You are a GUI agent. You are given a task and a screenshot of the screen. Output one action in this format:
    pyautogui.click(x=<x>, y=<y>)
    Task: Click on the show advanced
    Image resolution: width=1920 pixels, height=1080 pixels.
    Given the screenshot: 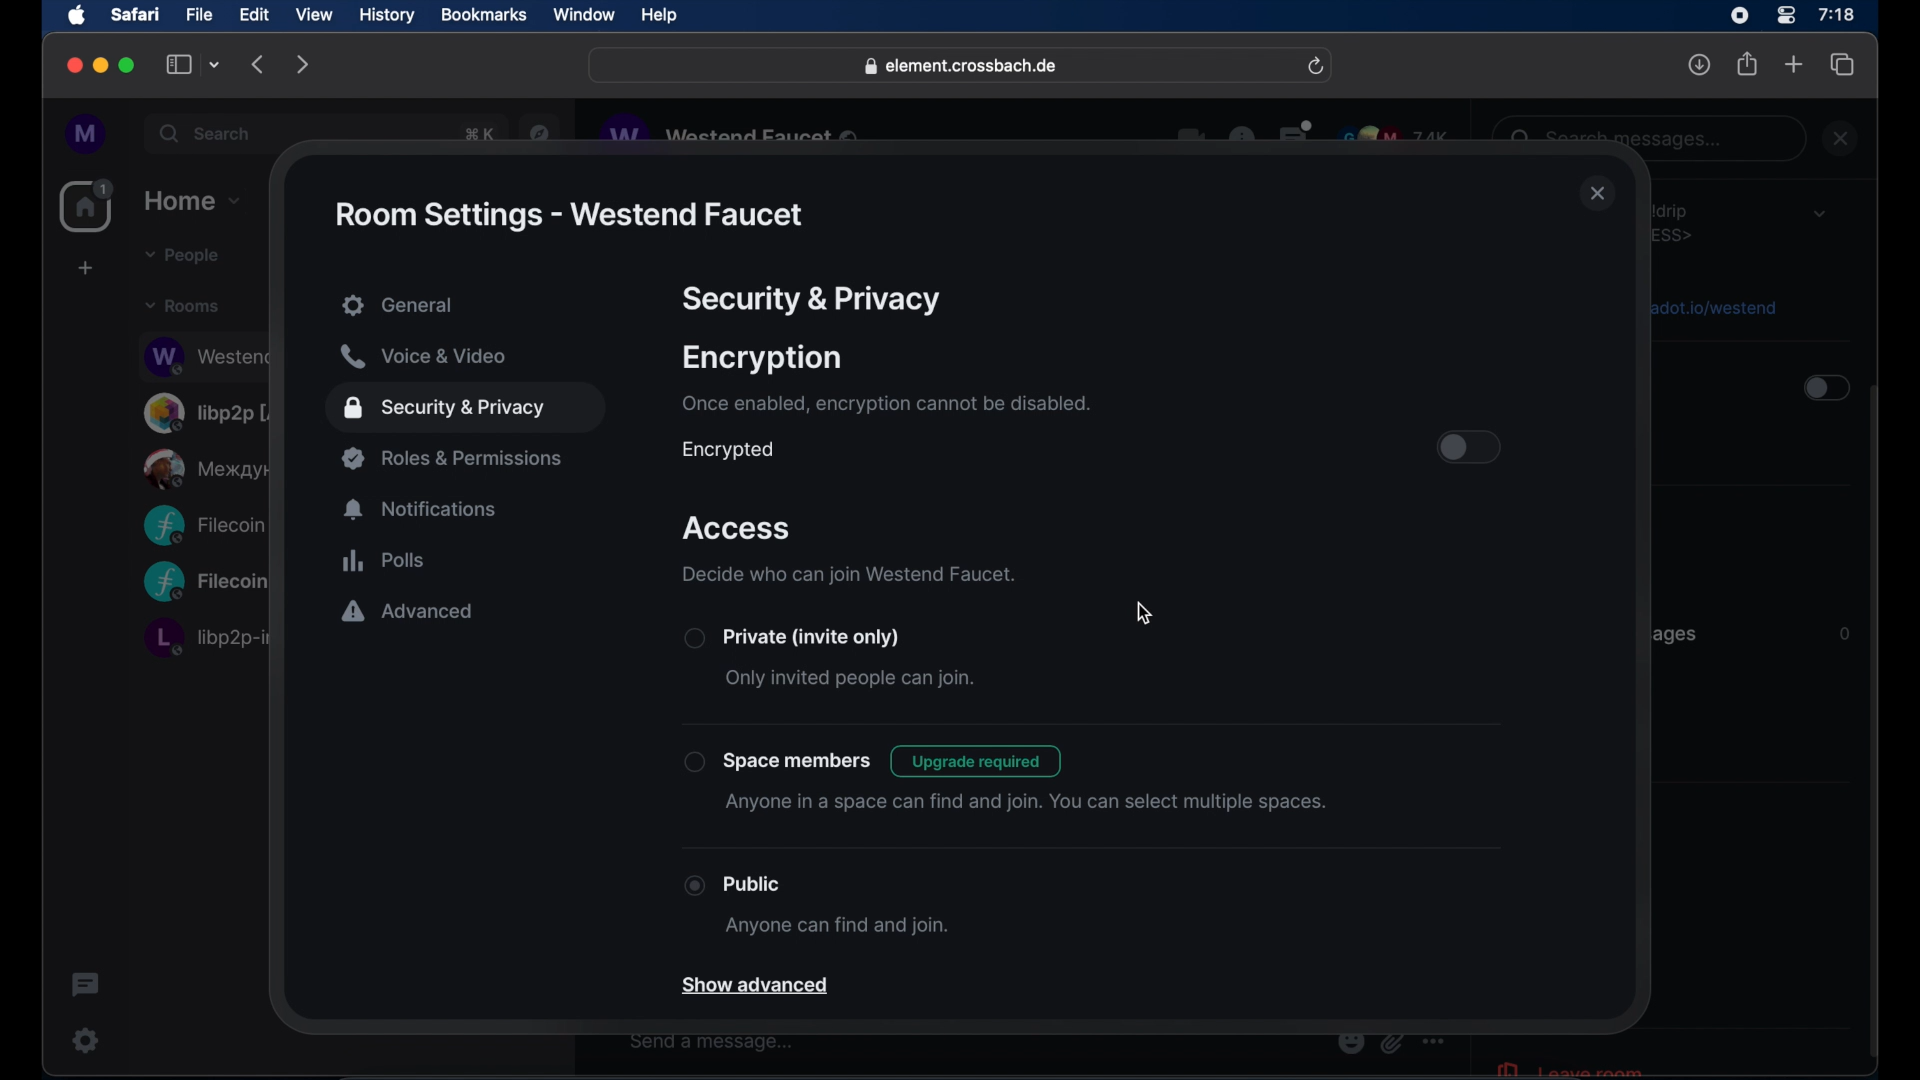 What is the action you would take?
    pyautogui.click(x=758, y=988)
    